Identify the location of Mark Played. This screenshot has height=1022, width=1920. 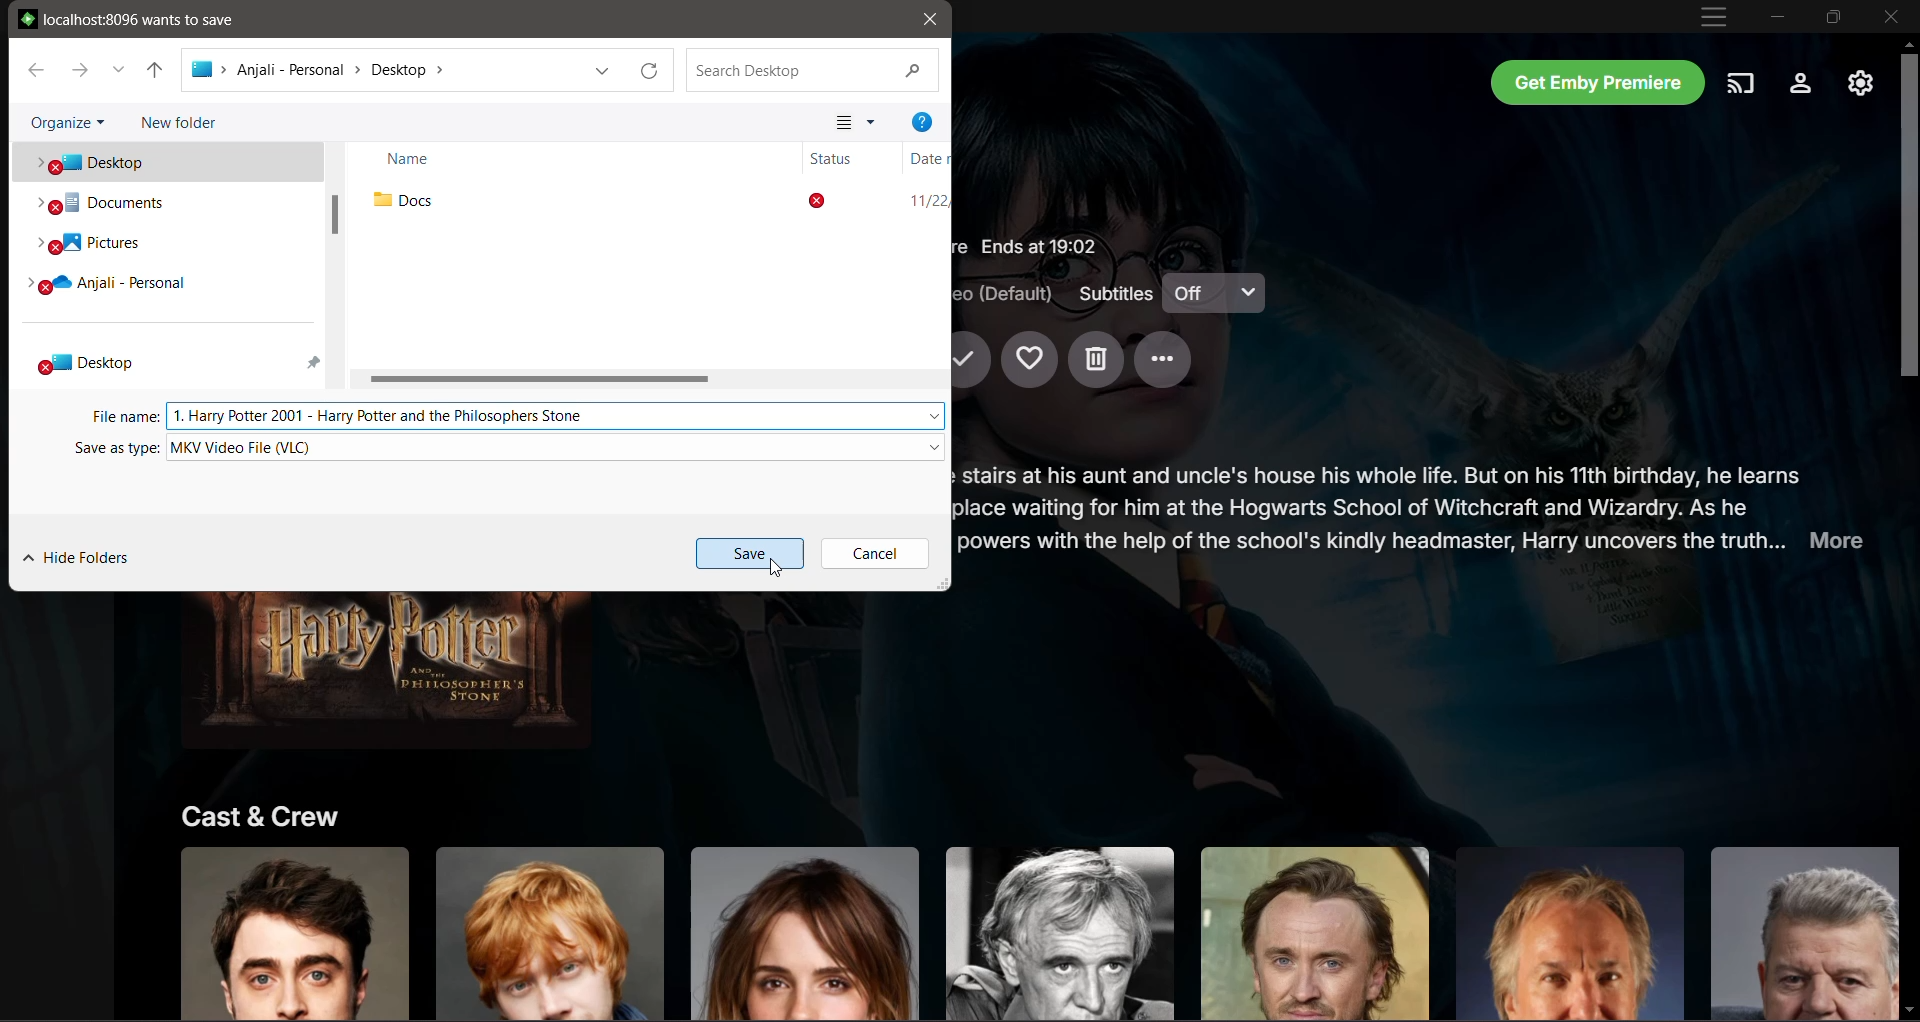
(973, 361).